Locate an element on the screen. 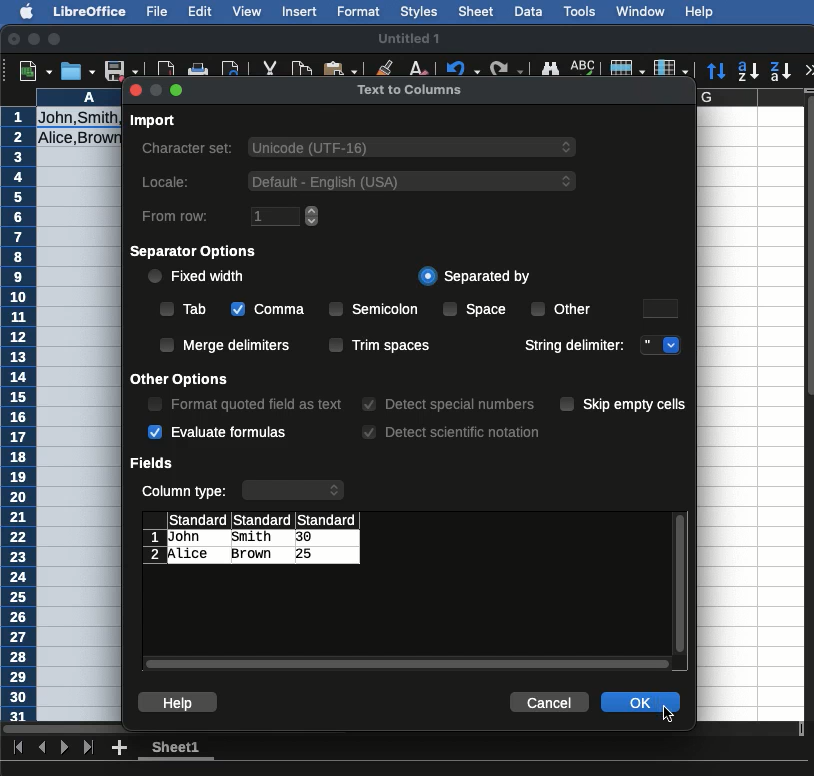 The width and height of the screenshot is (814, 776). More is located at coordinates (809, 69).